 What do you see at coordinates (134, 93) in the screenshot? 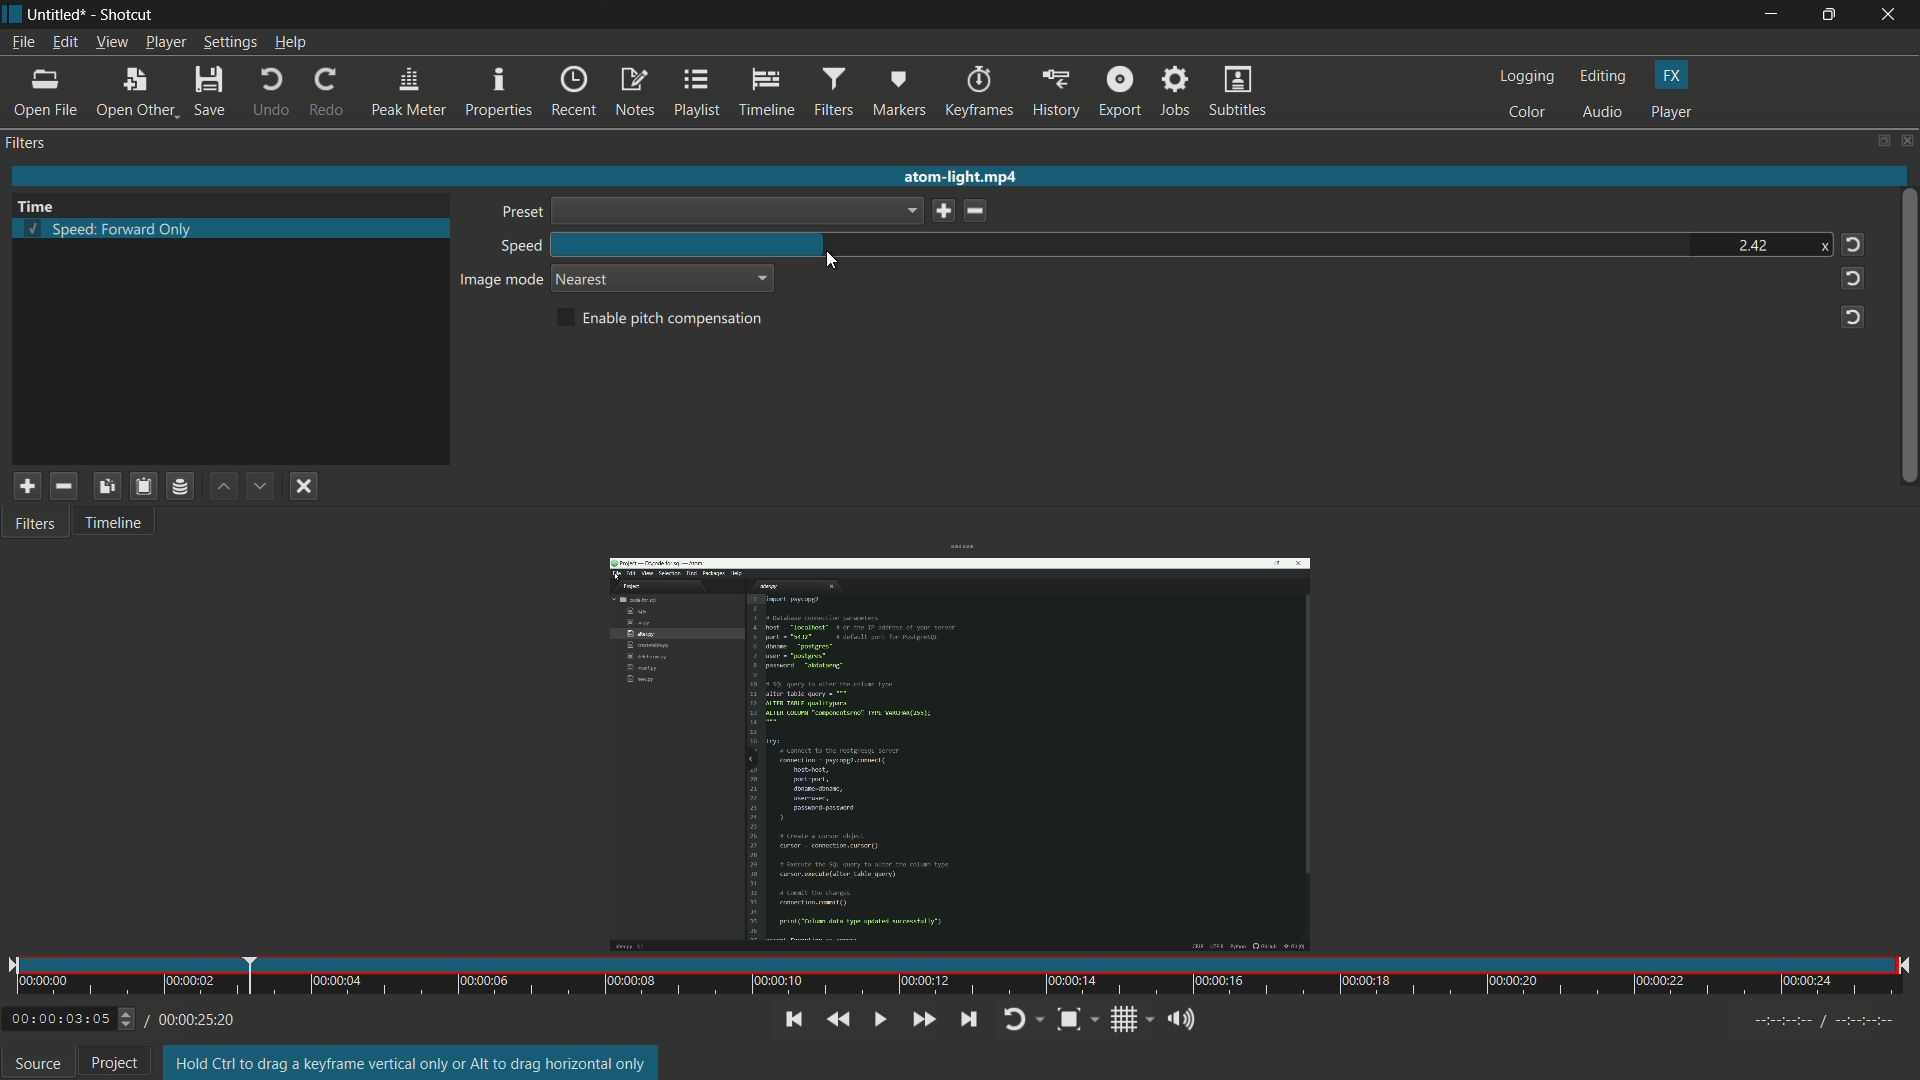
I see `open other` at bounding box center [134, 93].